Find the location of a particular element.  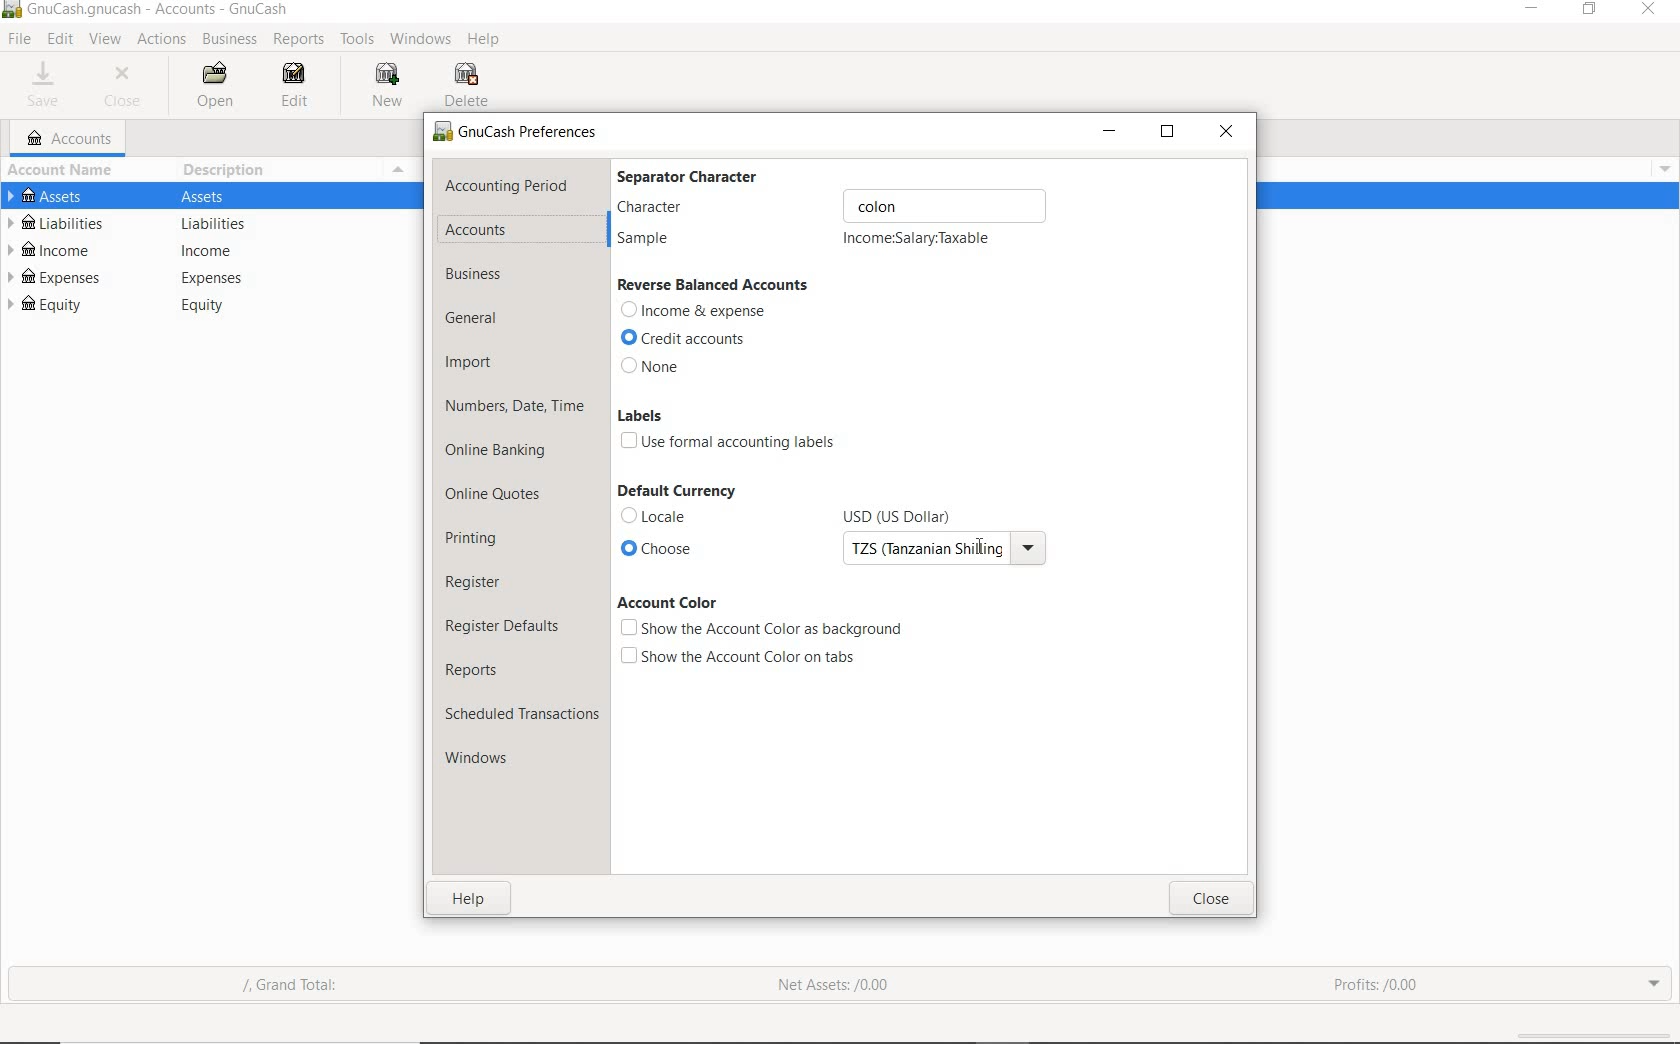

sample is located at coordinates (651, 240).